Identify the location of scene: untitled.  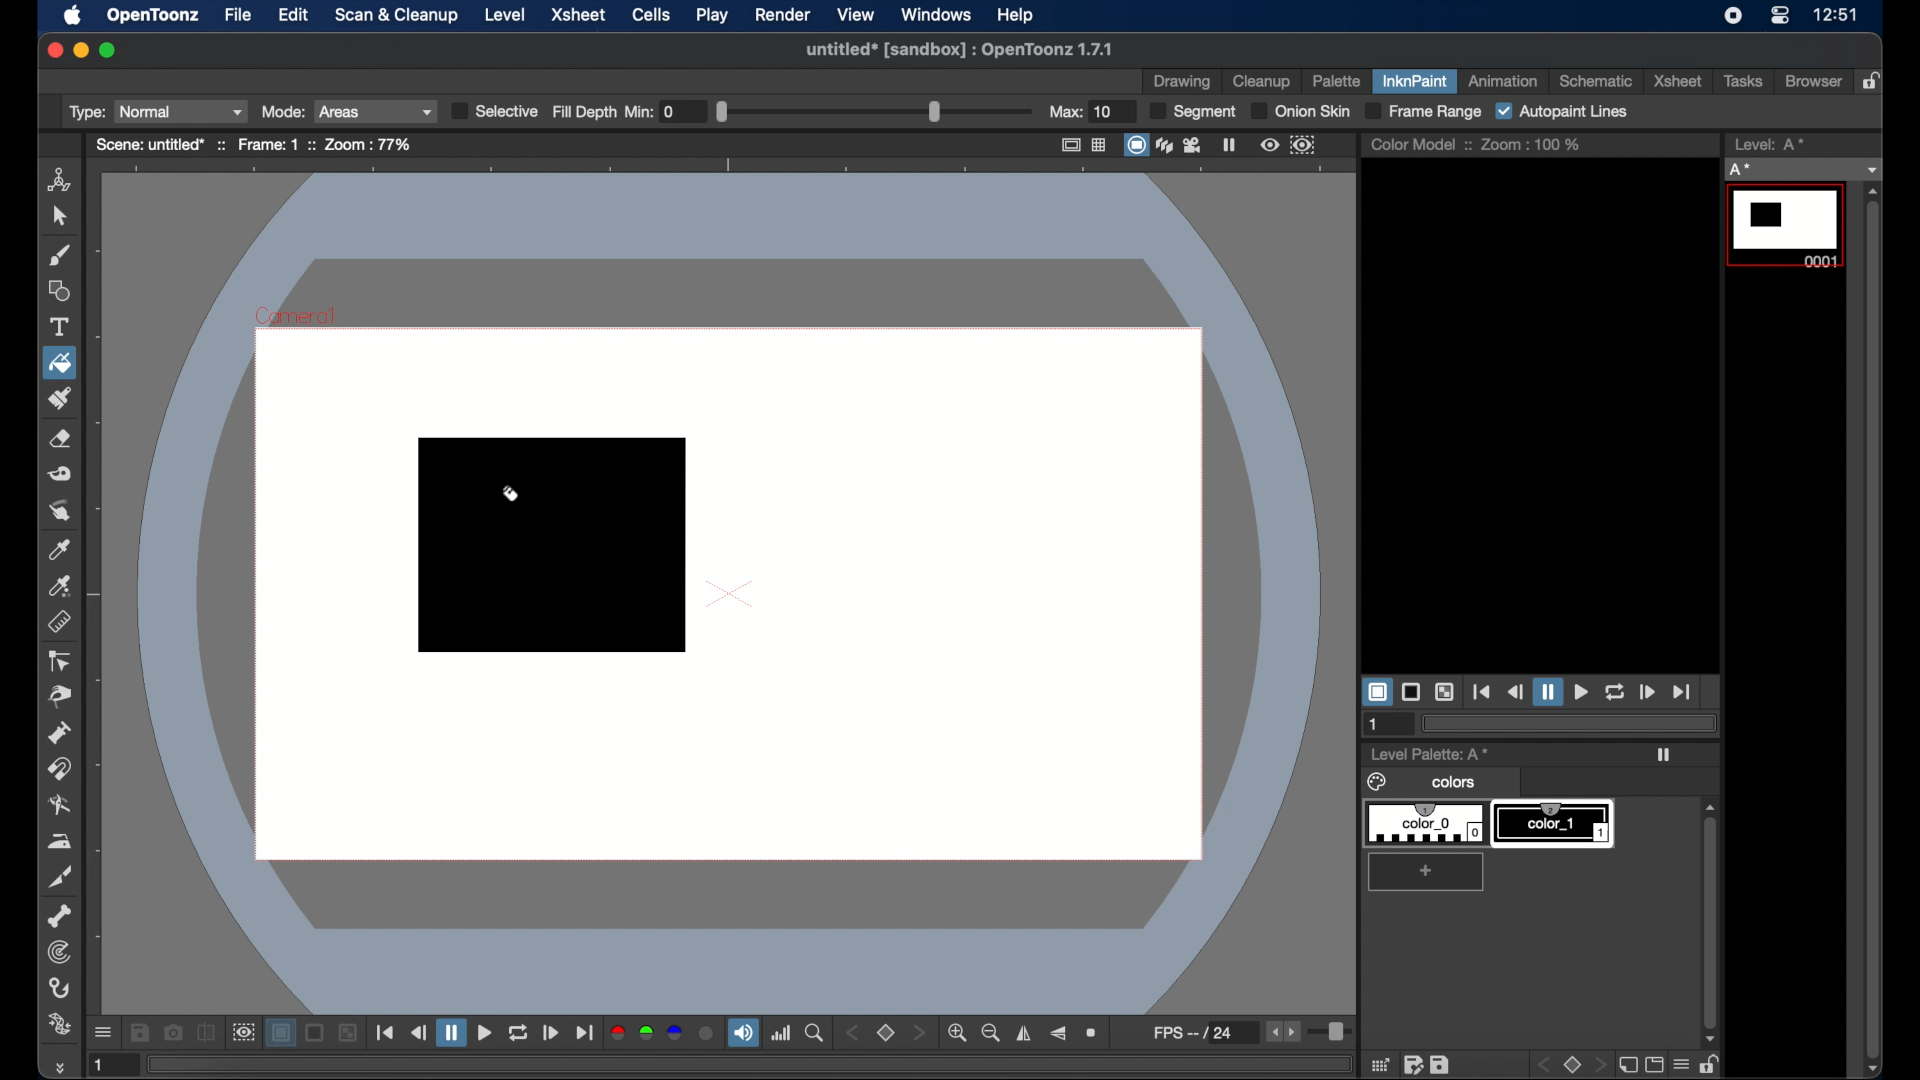
(157, 144).